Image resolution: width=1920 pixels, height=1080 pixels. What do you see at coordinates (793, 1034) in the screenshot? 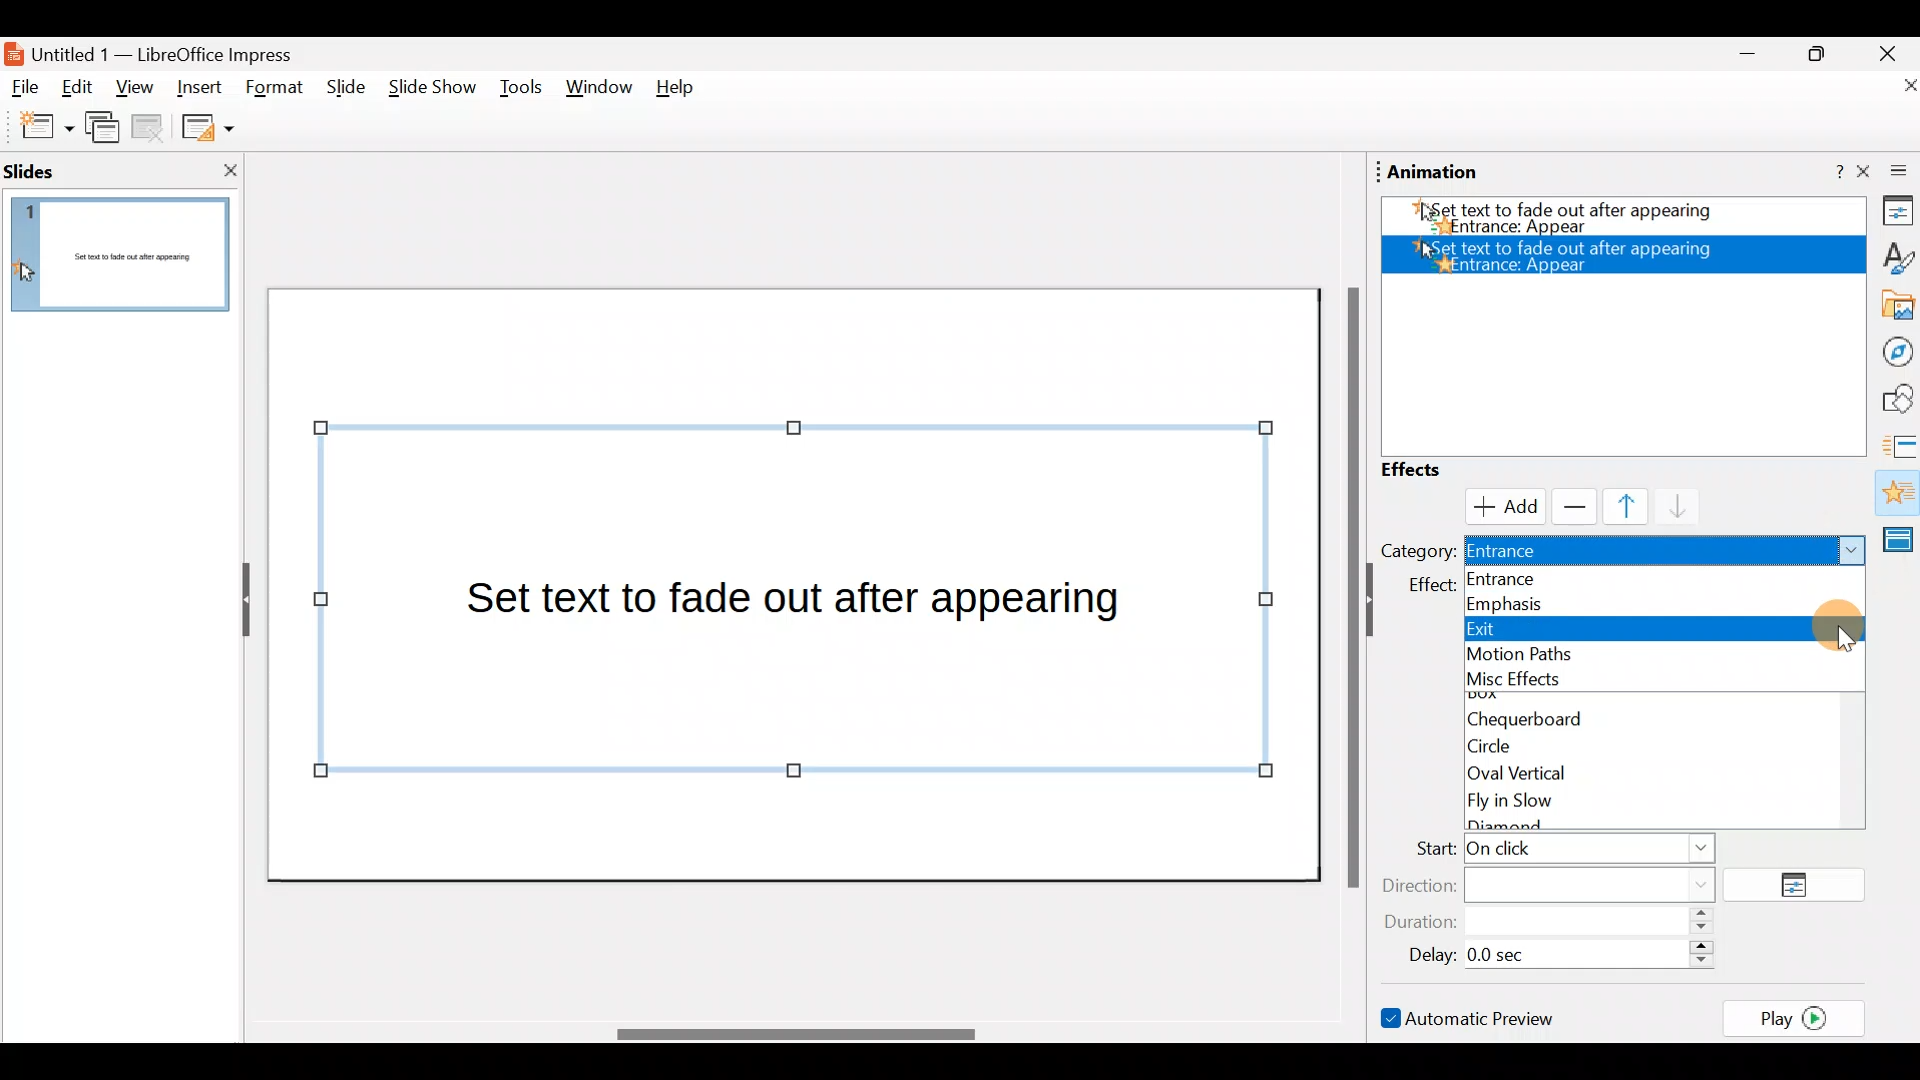
I see `Scroll bar` at bounding box center [793, 1034].